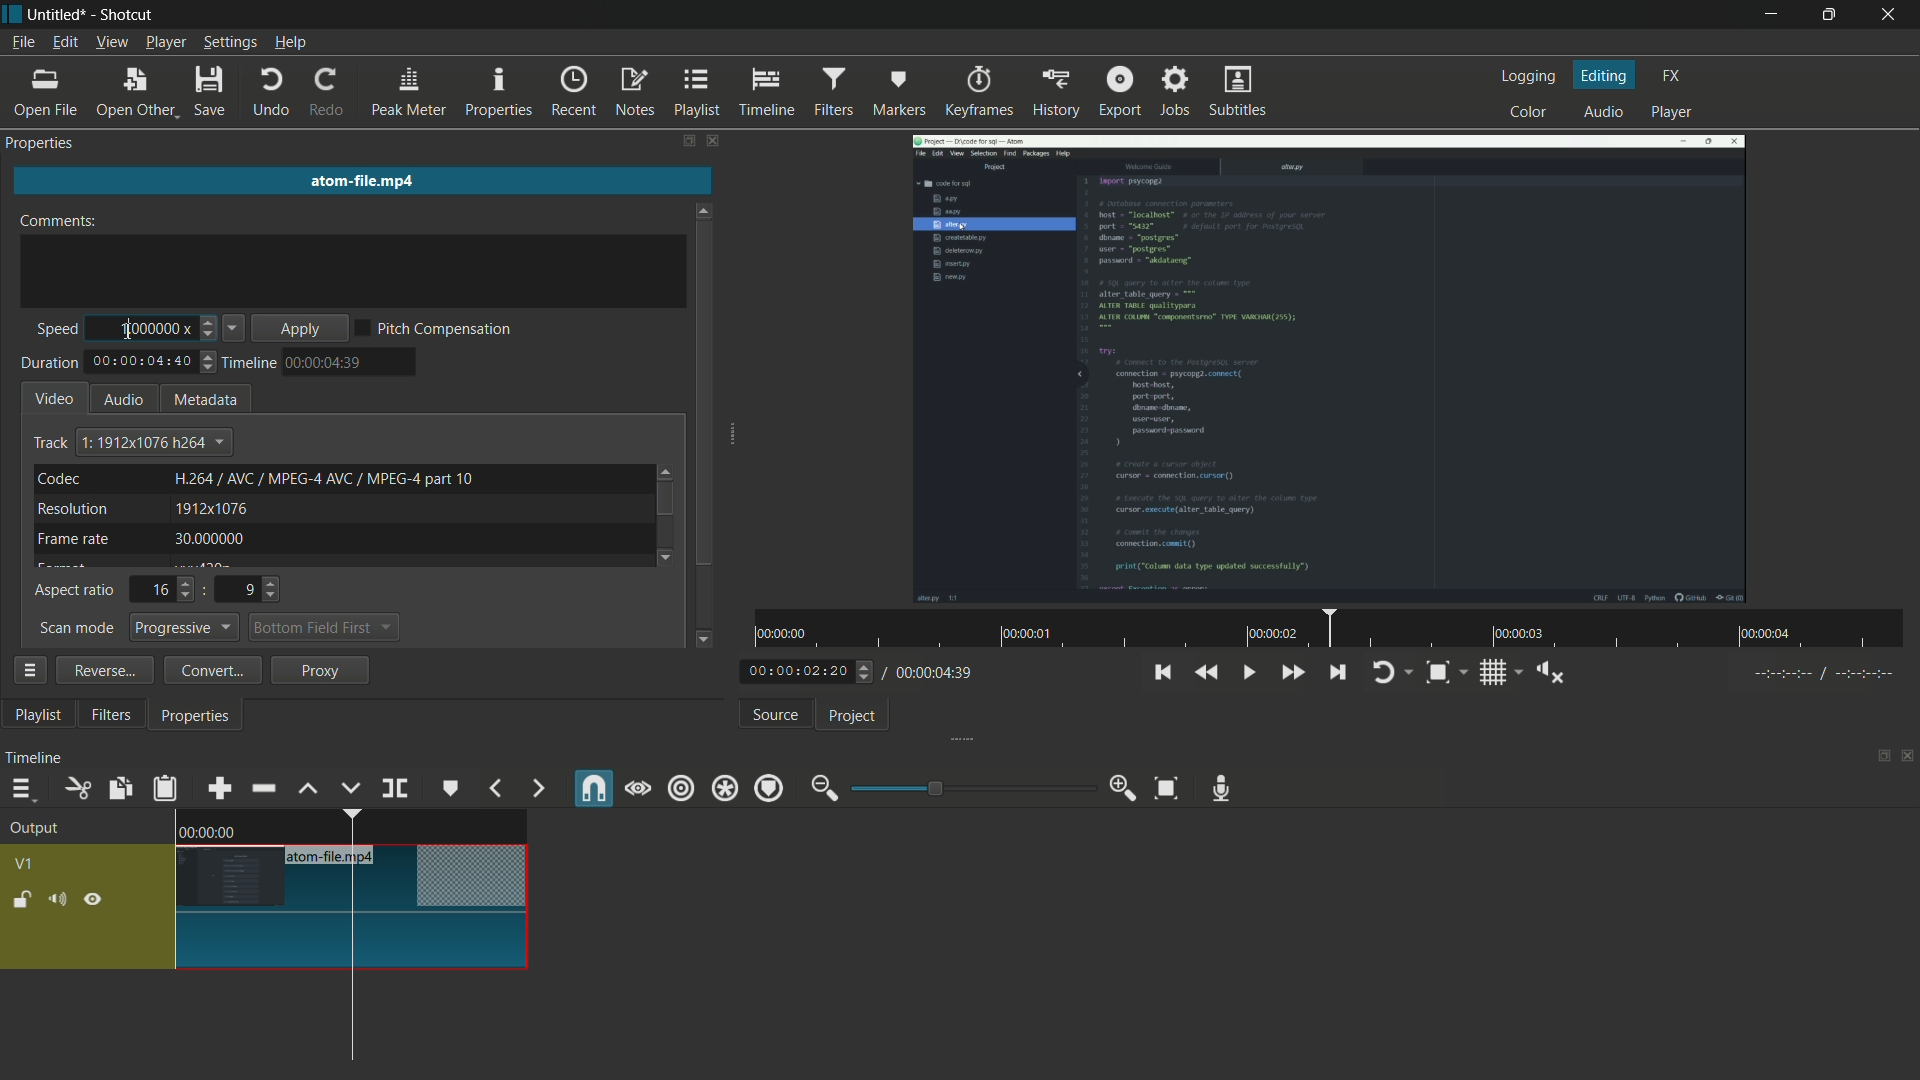 Image resolution: width=1920 pixels, height=1080 pixels. I want to click on close timeline, so click(1908, 759).